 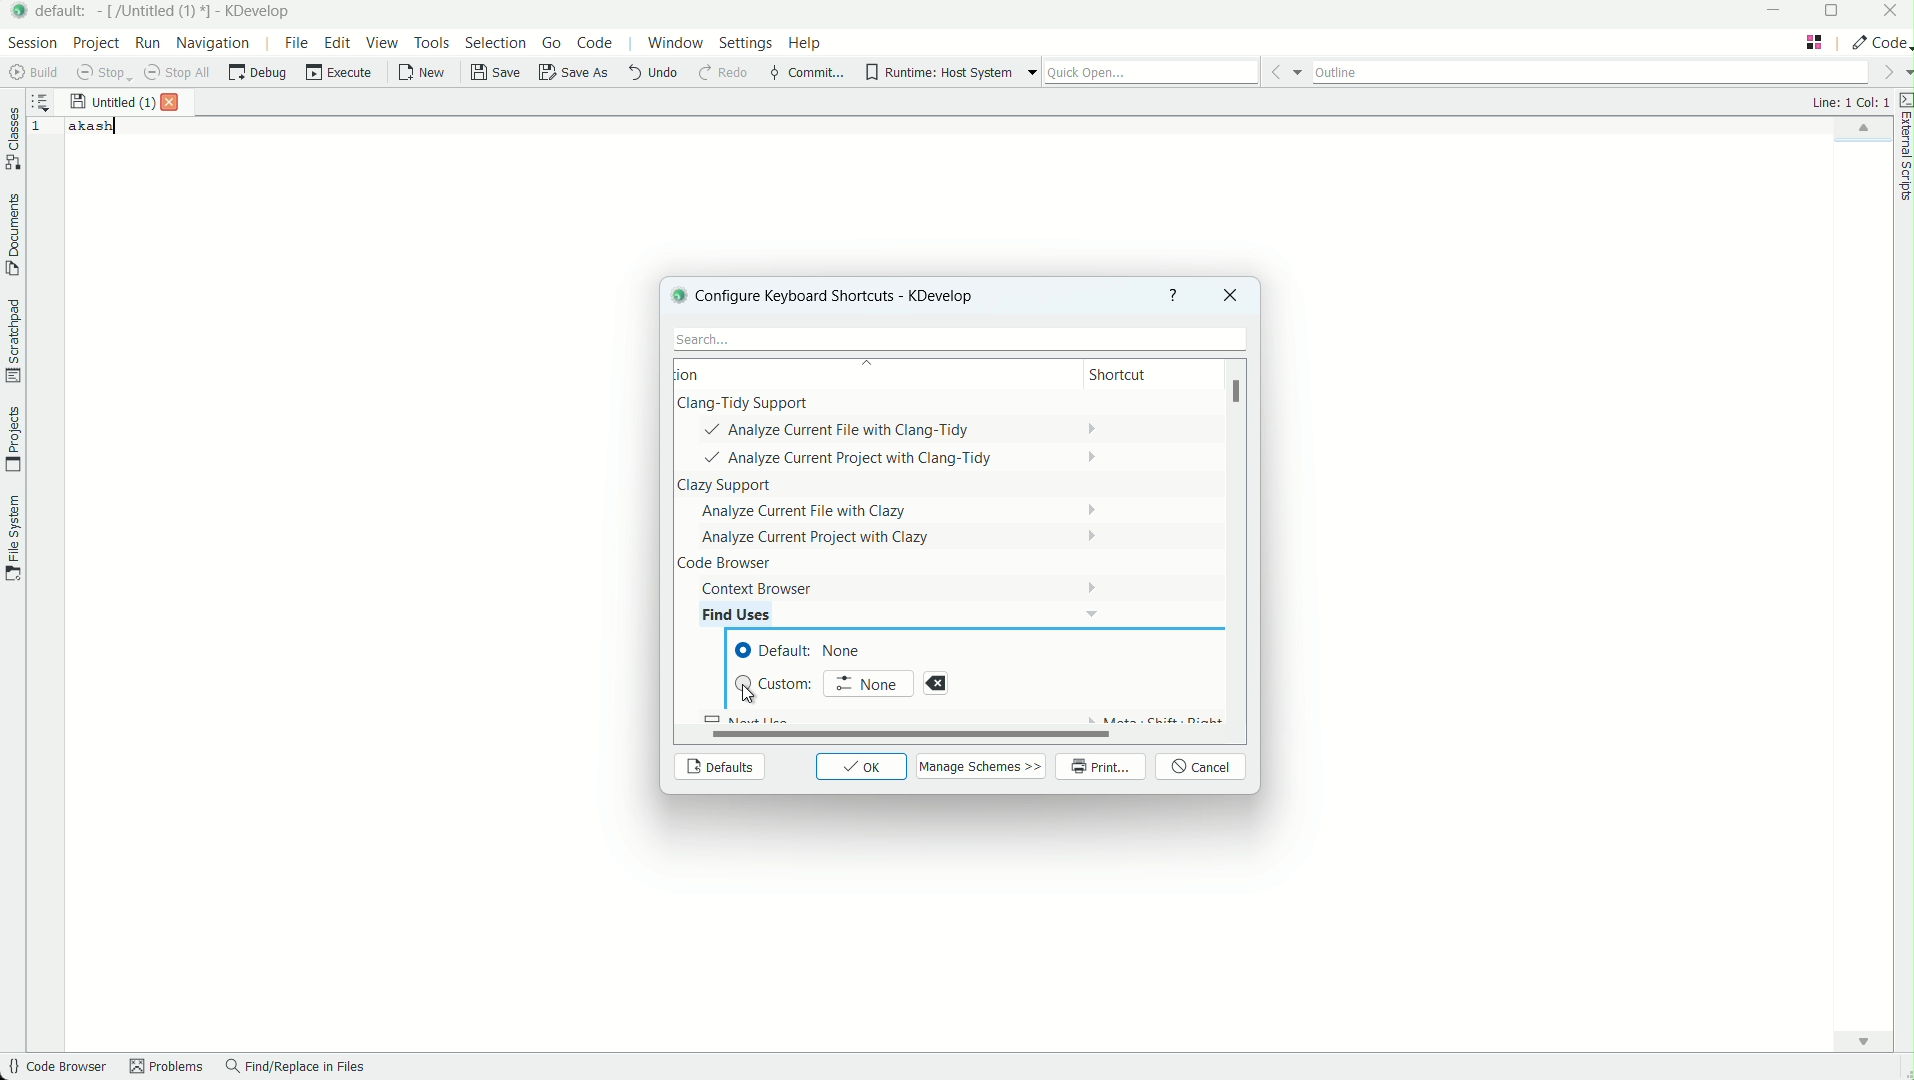 I want to click on close app, so click(x=1891, y=13).